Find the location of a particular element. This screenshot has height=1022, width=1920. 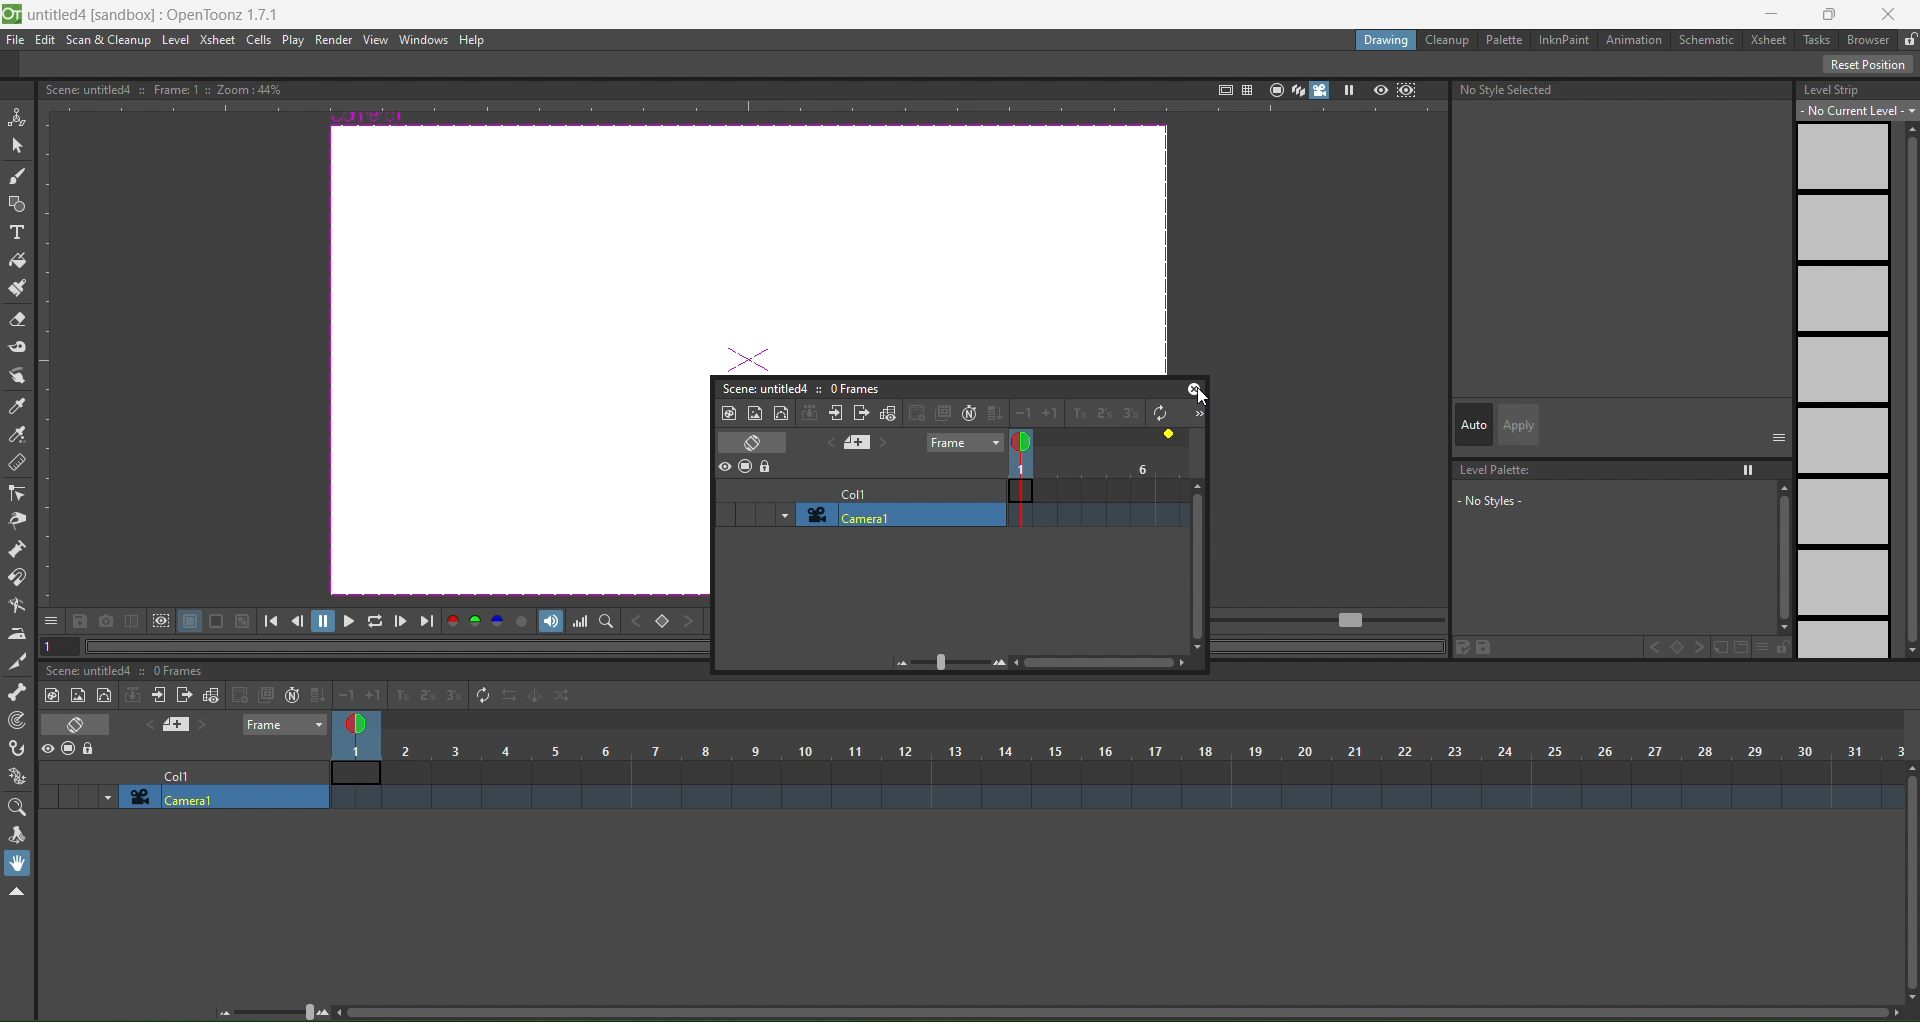

schematic is located at coordinates (1711, 41).